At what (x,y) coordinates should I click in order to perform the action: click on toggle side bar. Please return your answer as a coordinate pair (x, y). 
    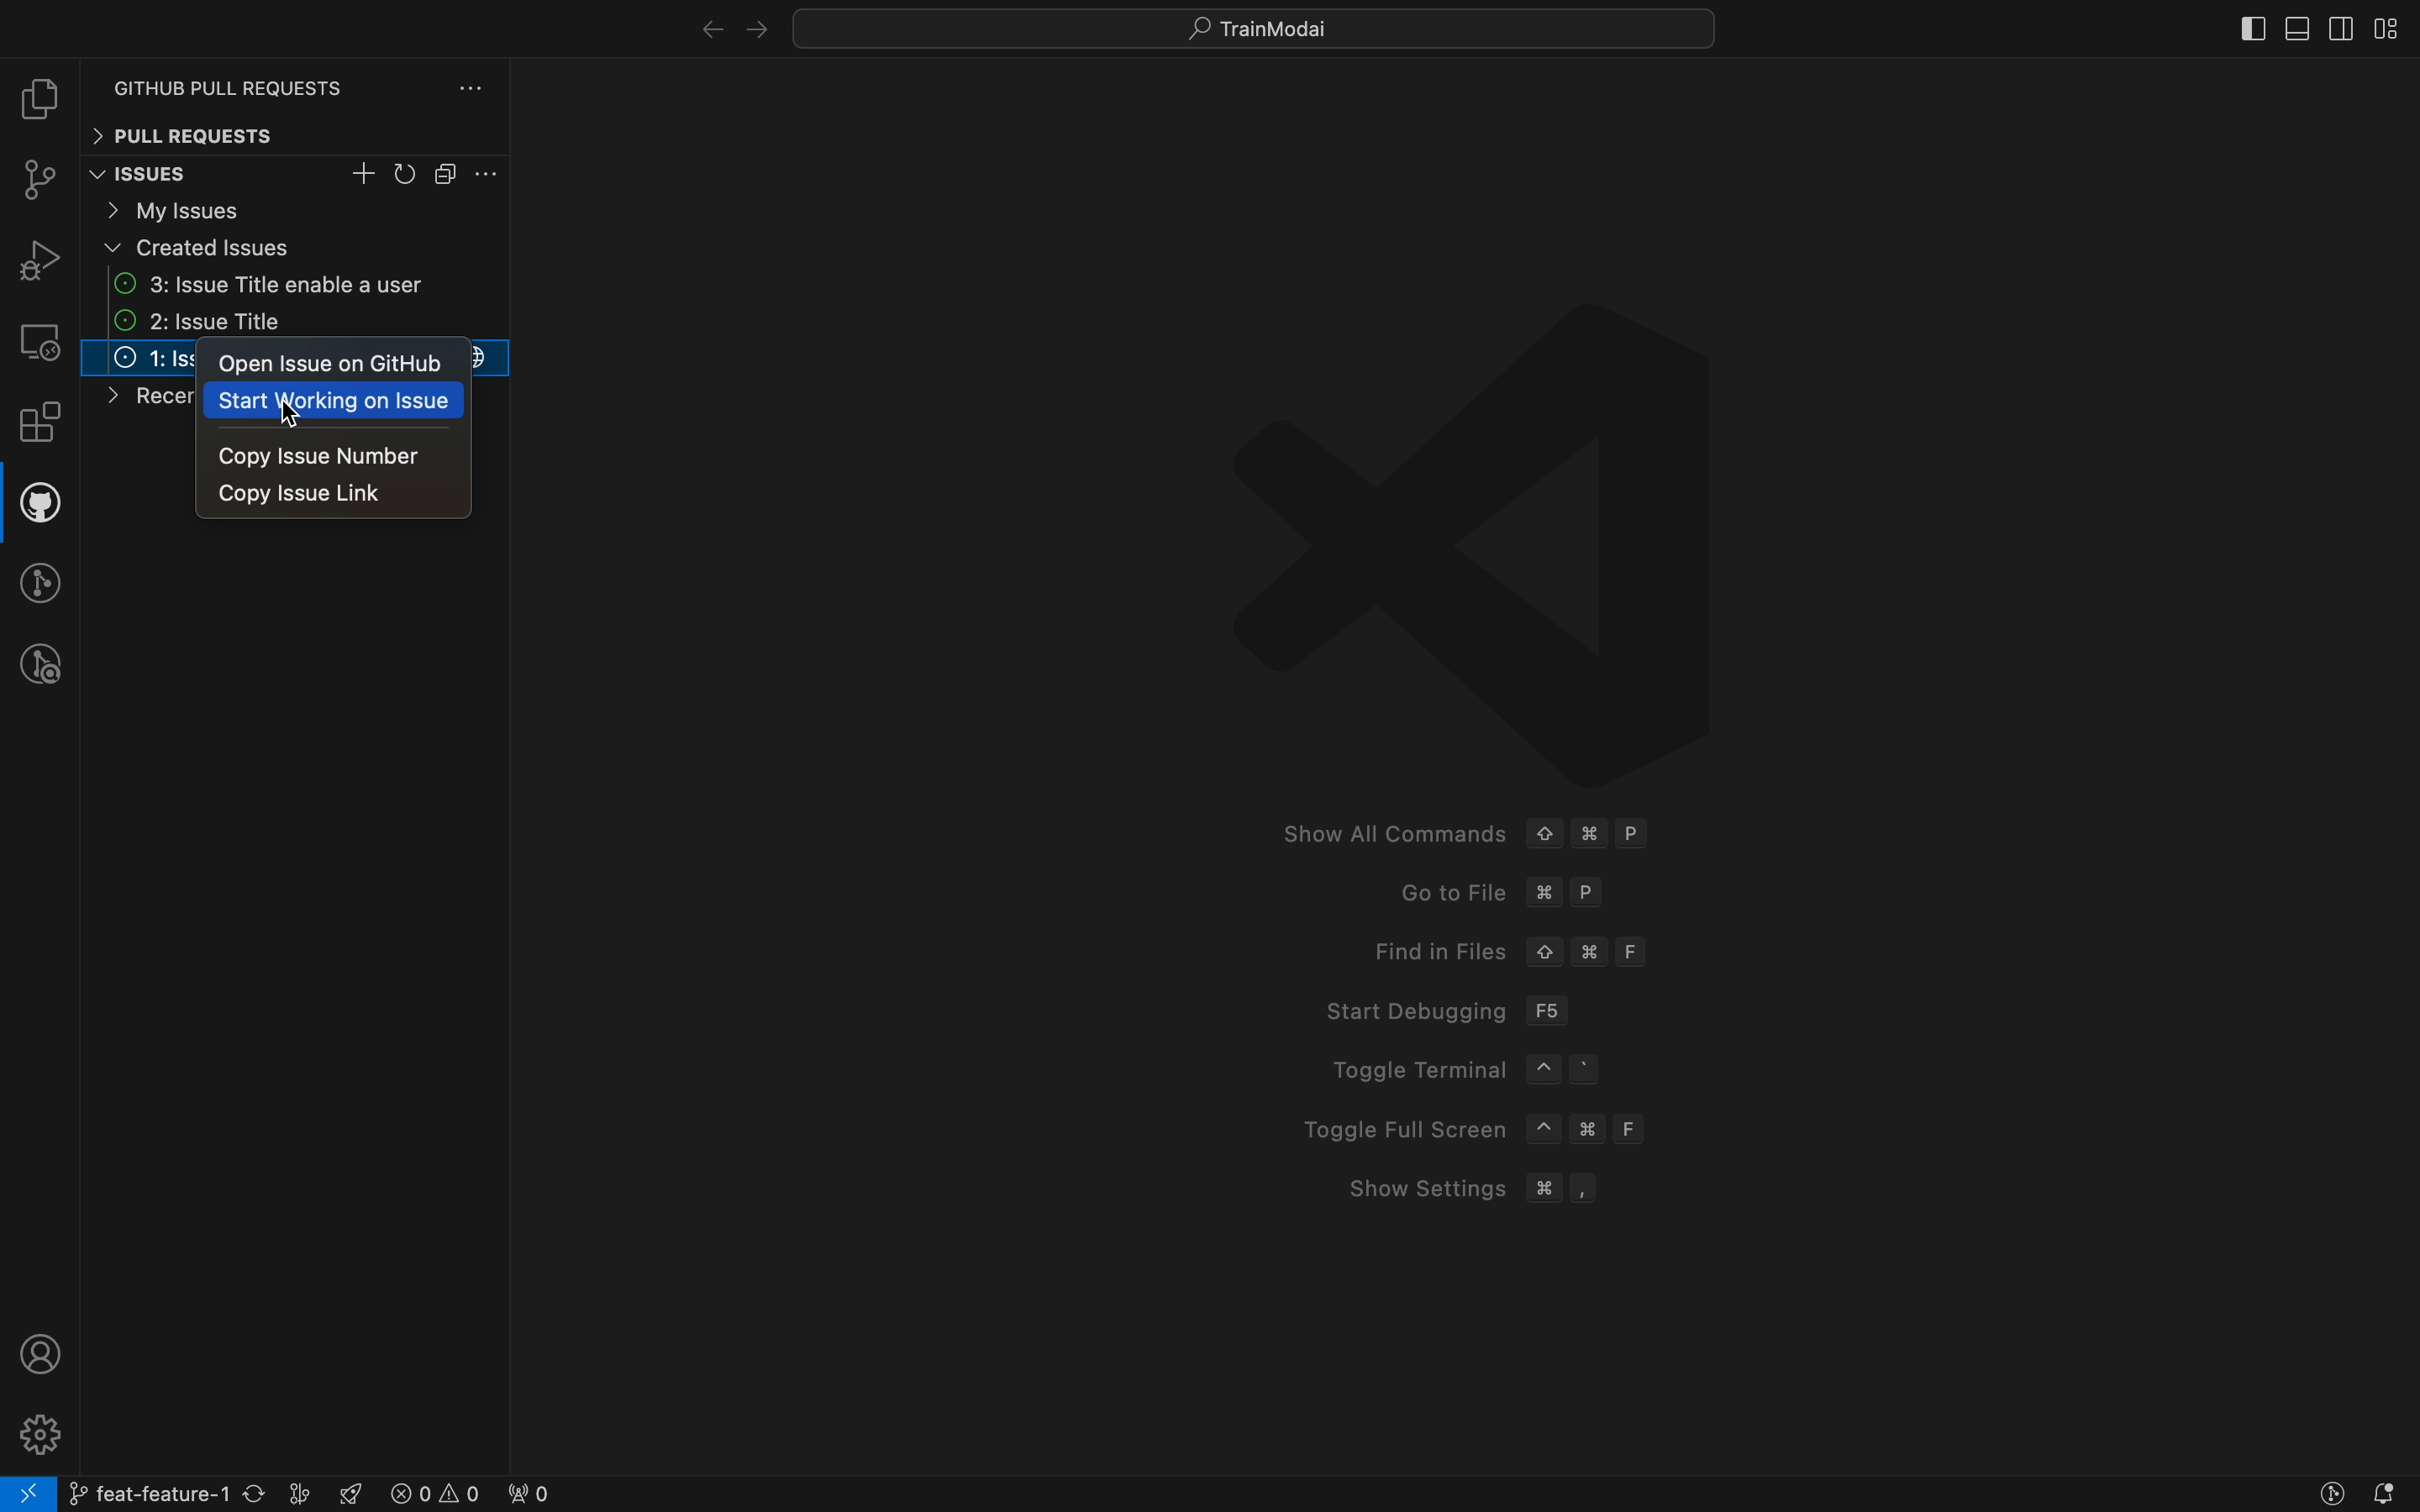
    Looking at the image, I should click on (2225, 25).